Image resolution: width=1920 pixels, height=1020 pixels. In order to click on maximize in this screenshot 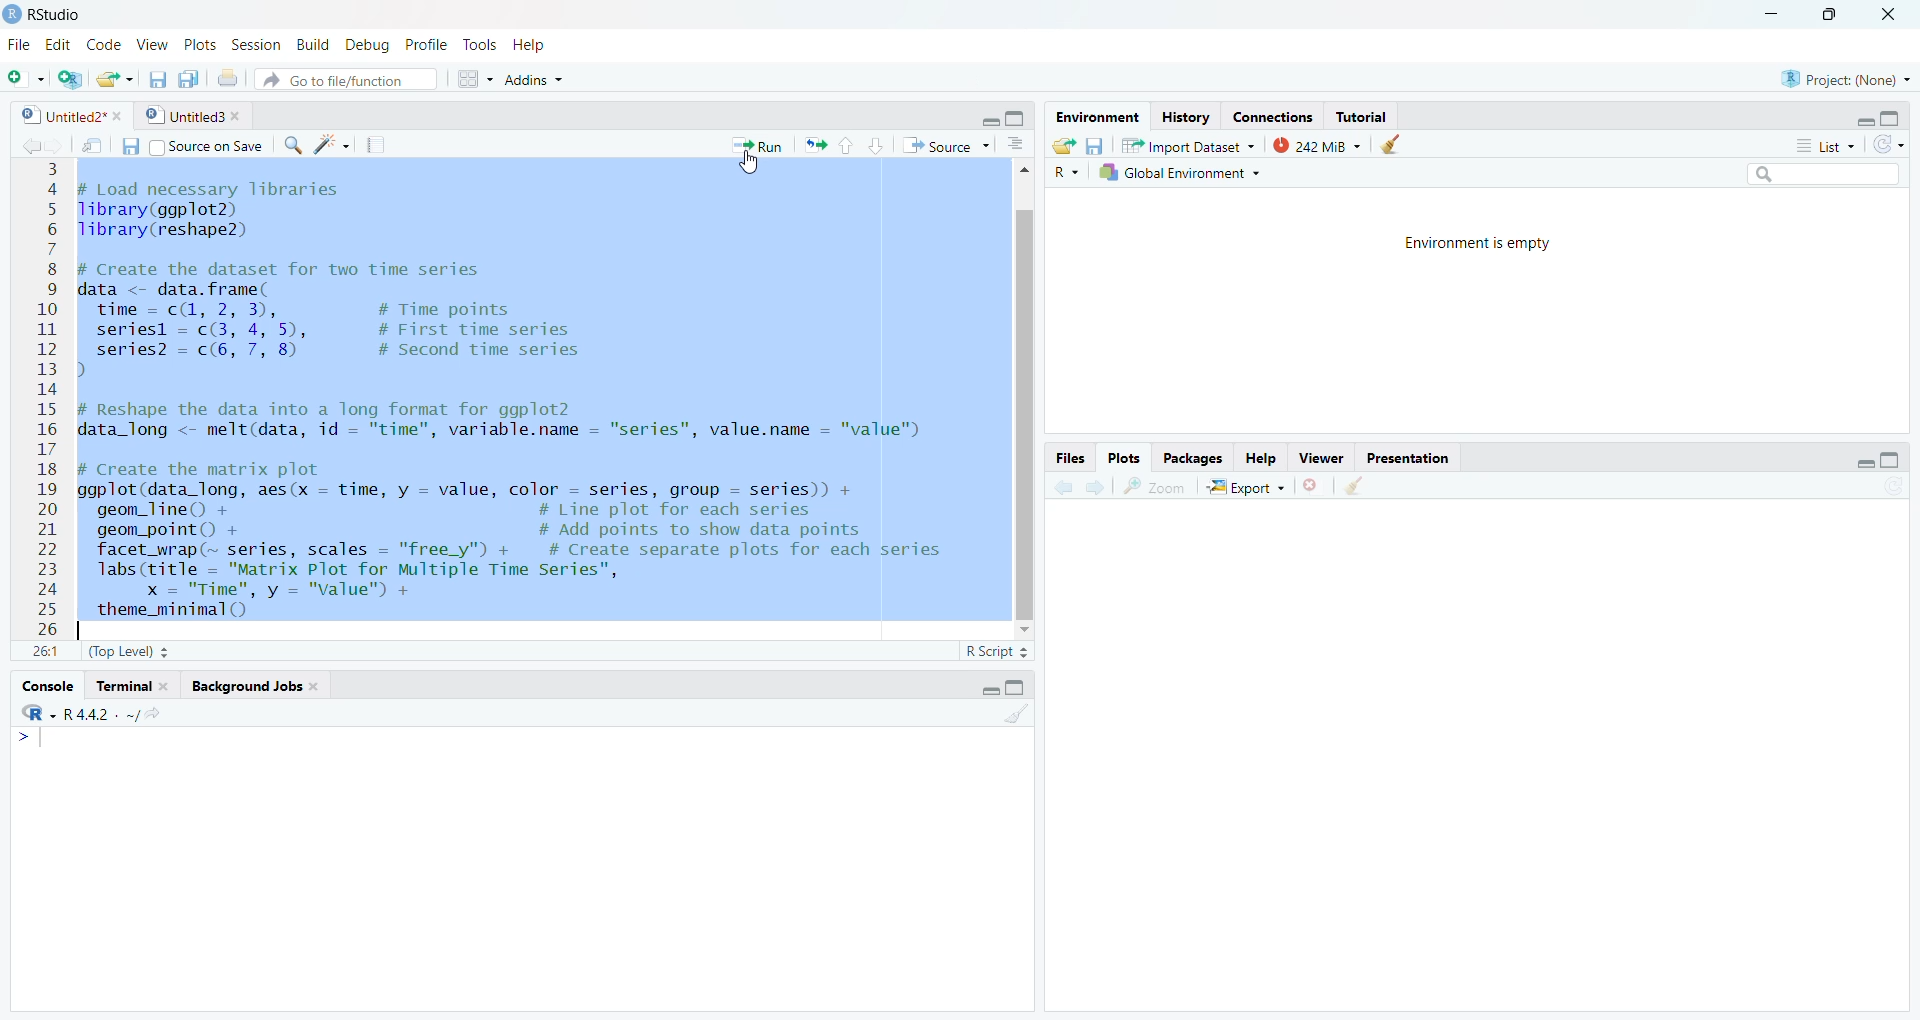, I will do `click(1017, 118)`.